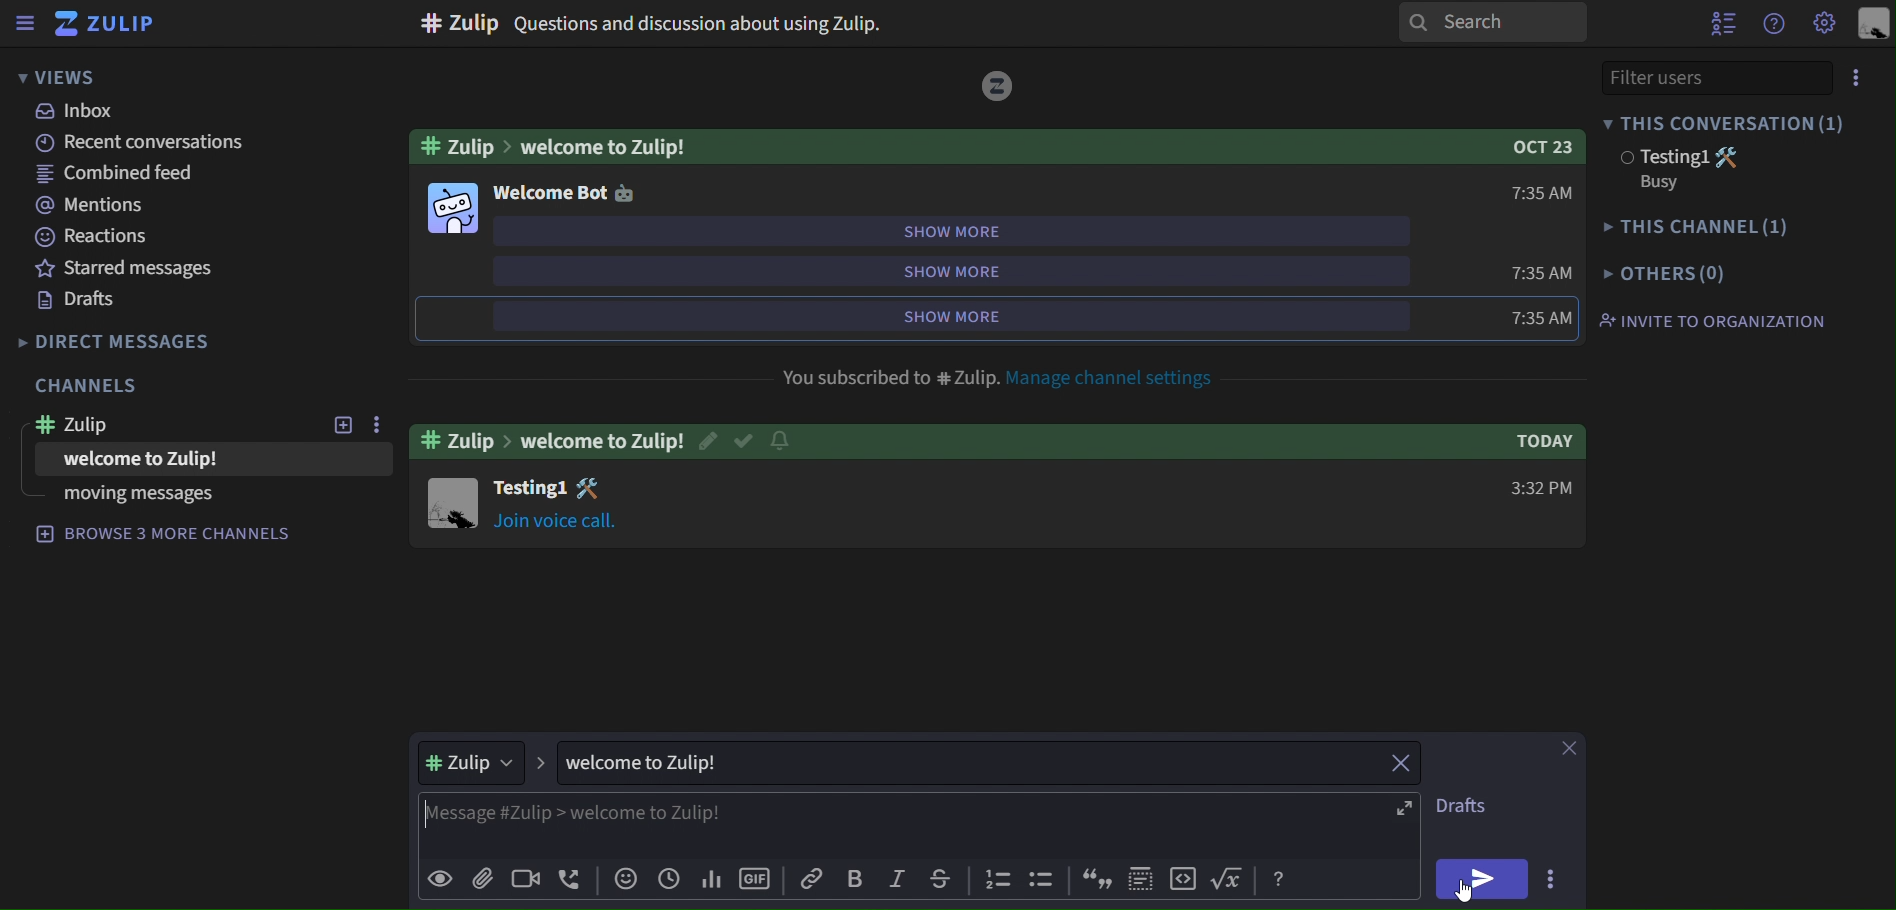 This screenshot has width=1896, height=910. Describe the element at coordinates (566, 519) in the screenshot. I see `join voice call` at that location.